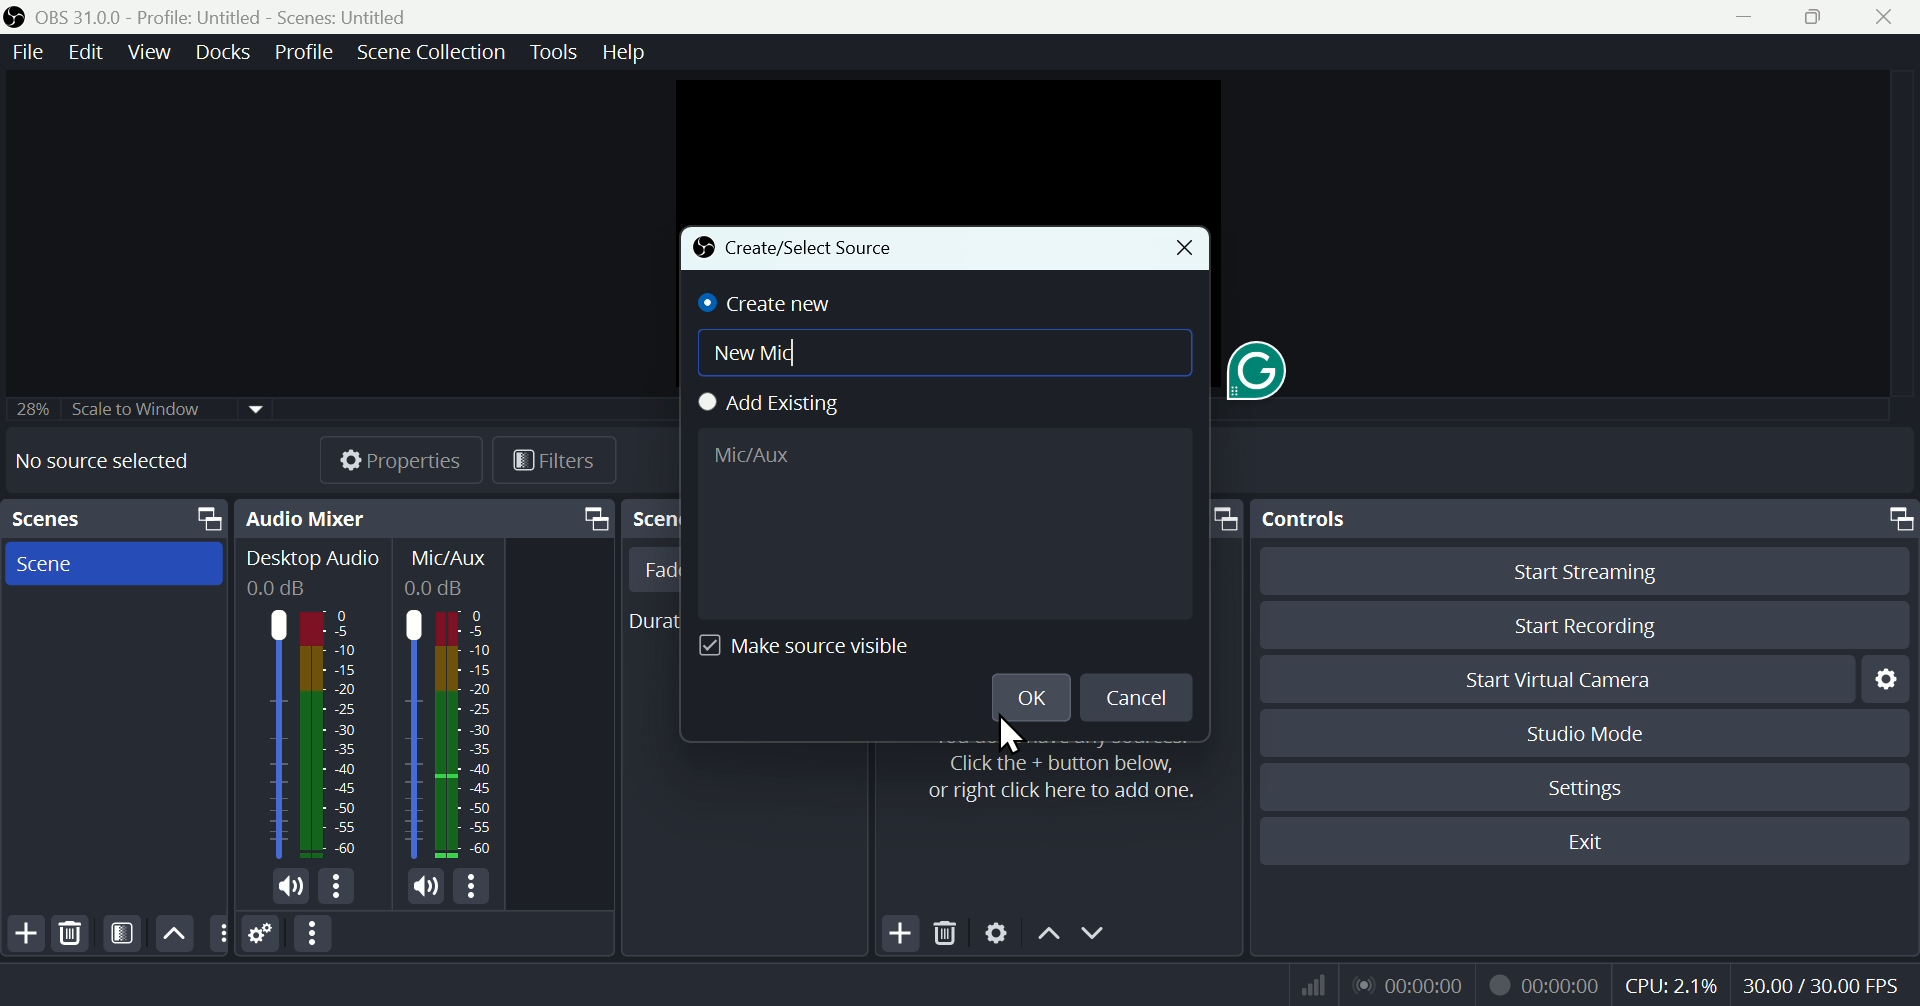  Describe the element at coordinates (279, 589) in the screenshot. I see `0.0dB` at that location.